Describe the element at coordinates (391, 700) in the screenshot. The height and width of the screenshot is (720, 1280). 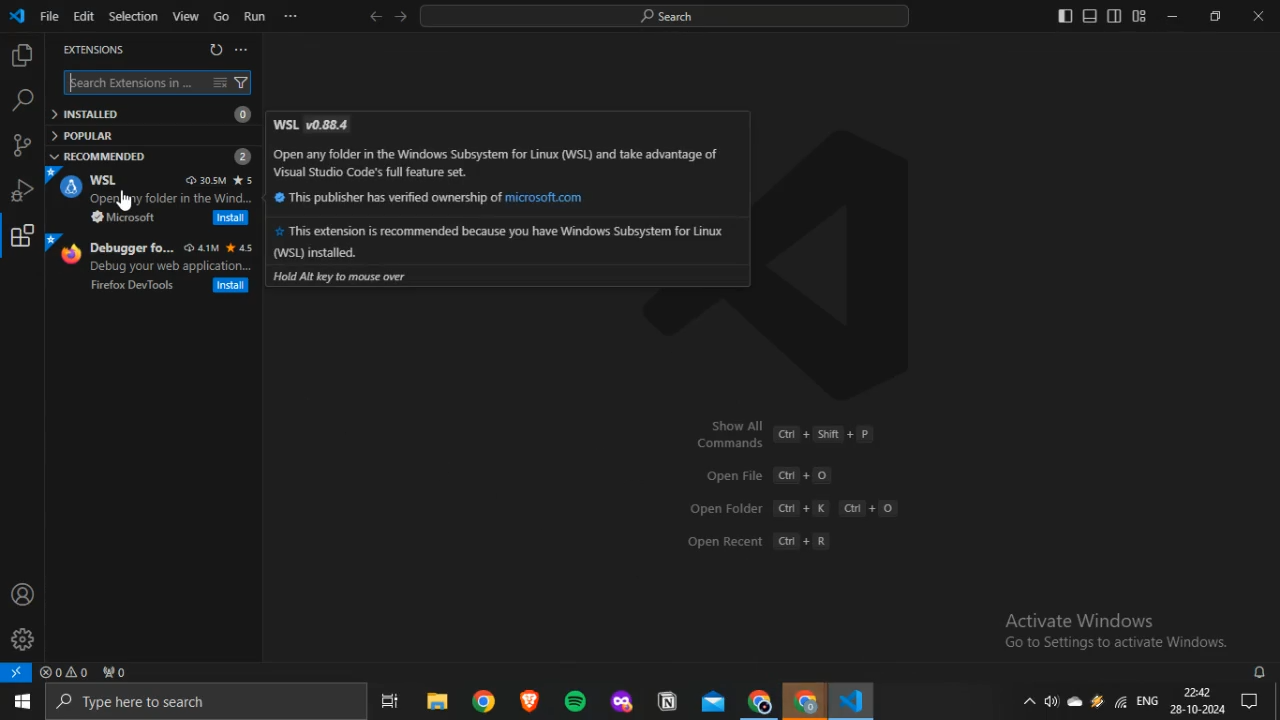
I see `task view` at that location.